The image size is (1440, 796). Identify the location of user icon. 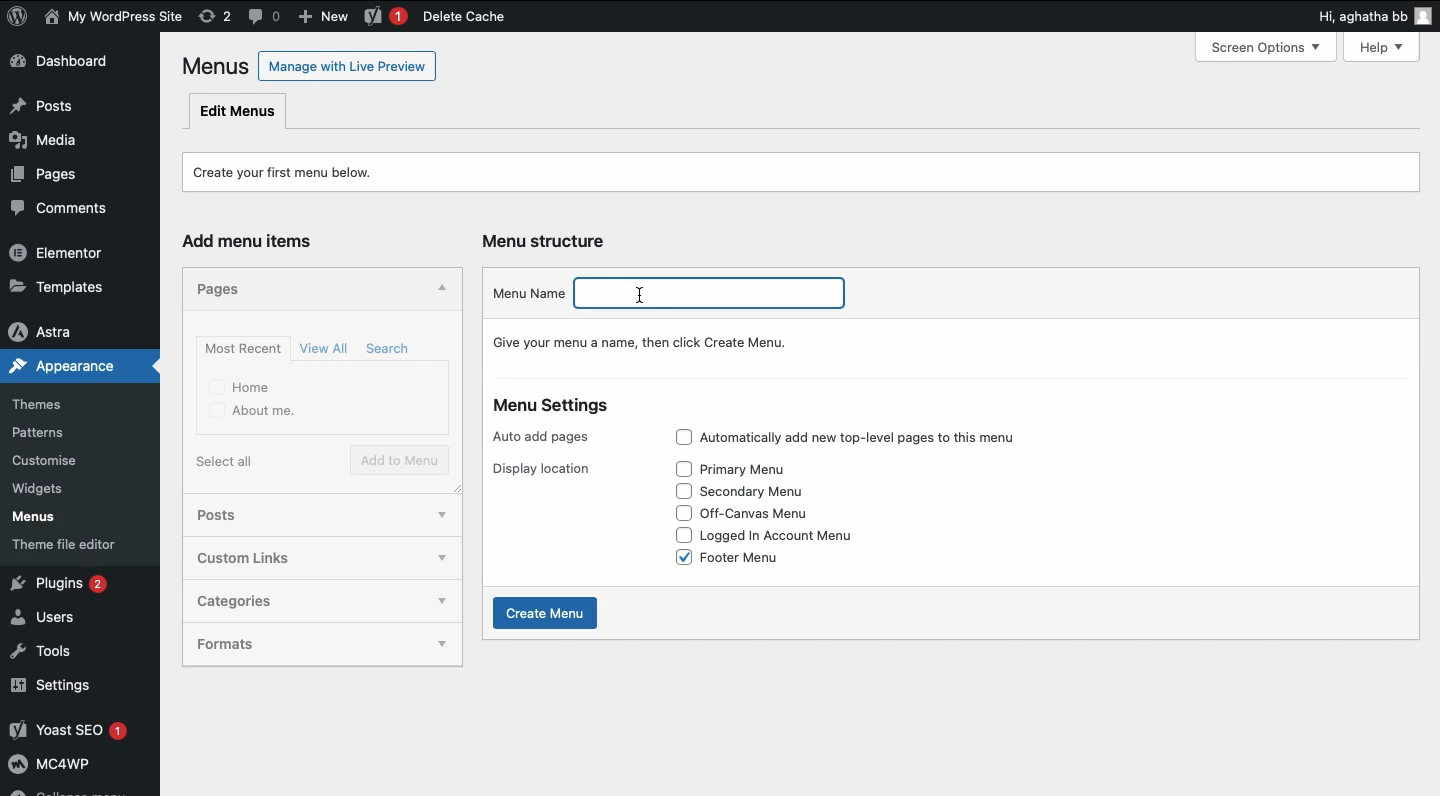
(1424, 18).